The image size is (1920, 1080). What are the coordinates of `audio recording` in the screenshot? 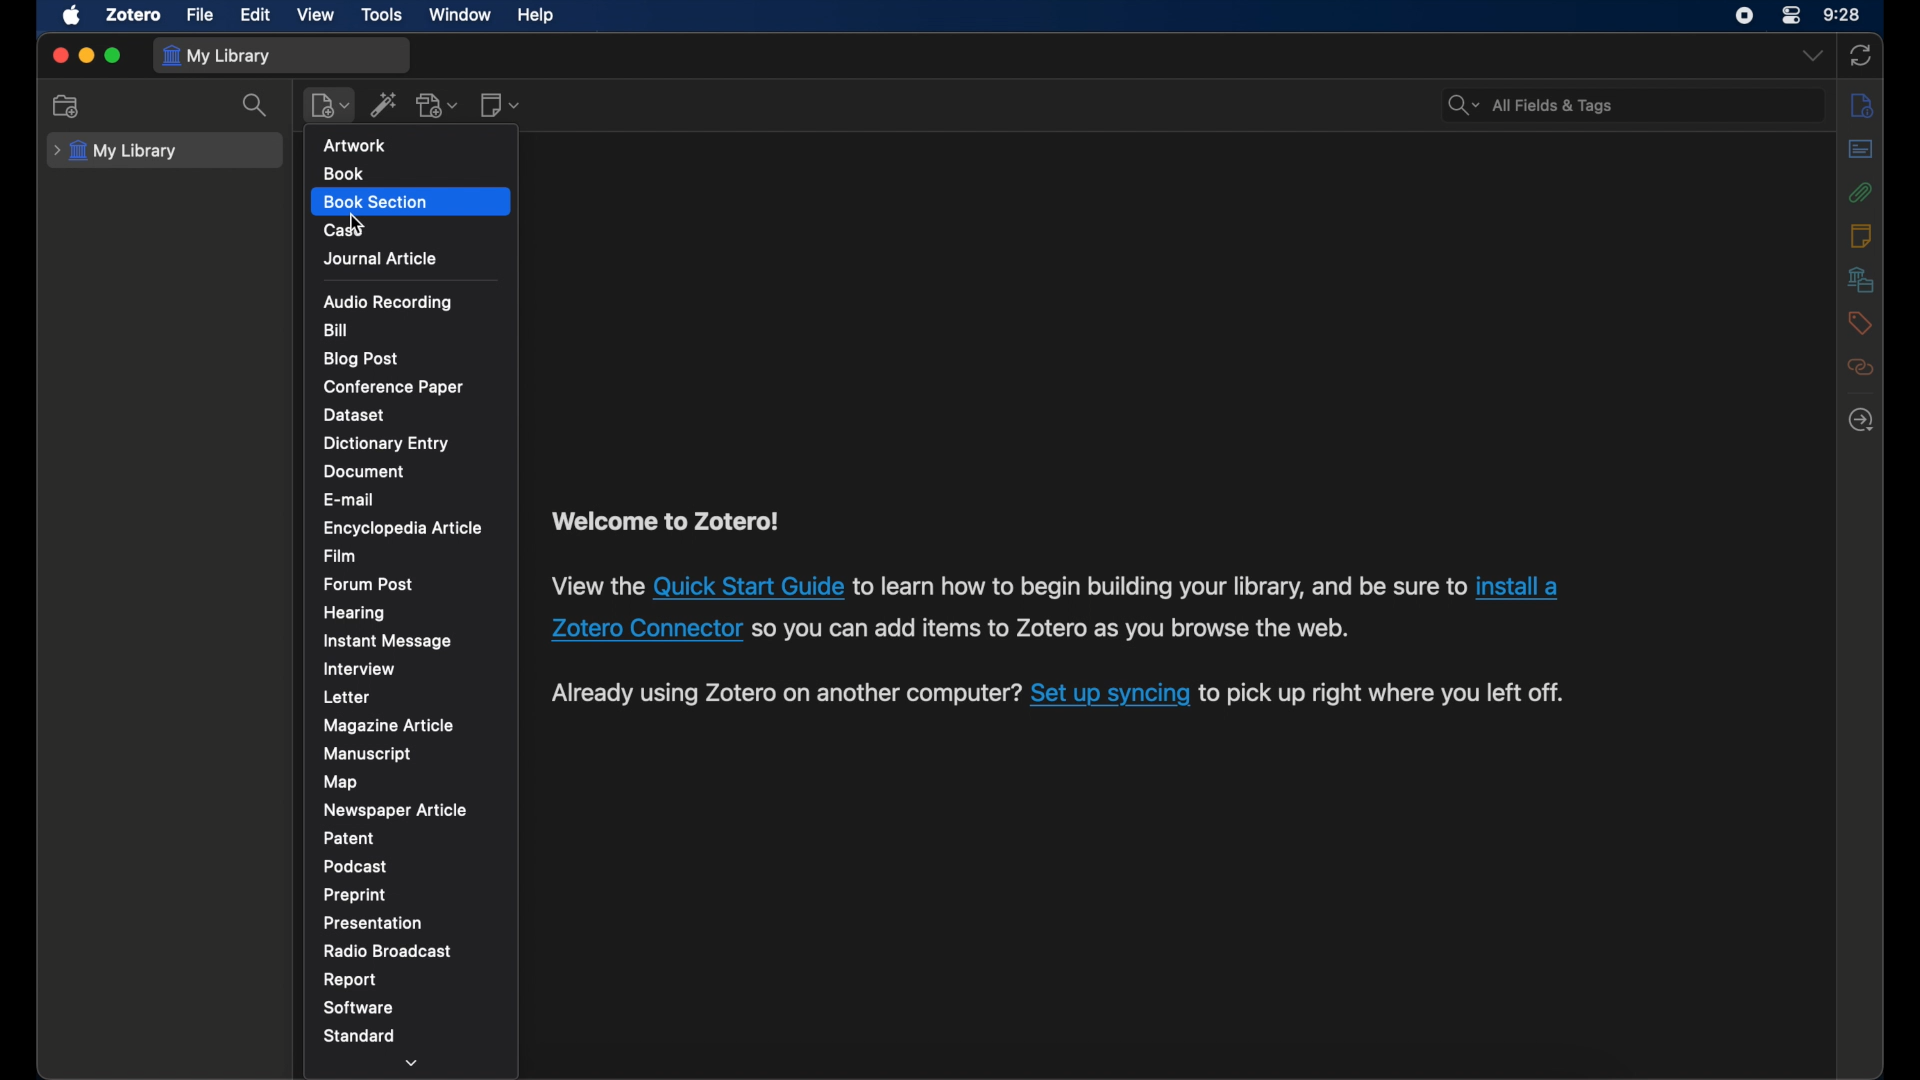 It's located at (390, 302).